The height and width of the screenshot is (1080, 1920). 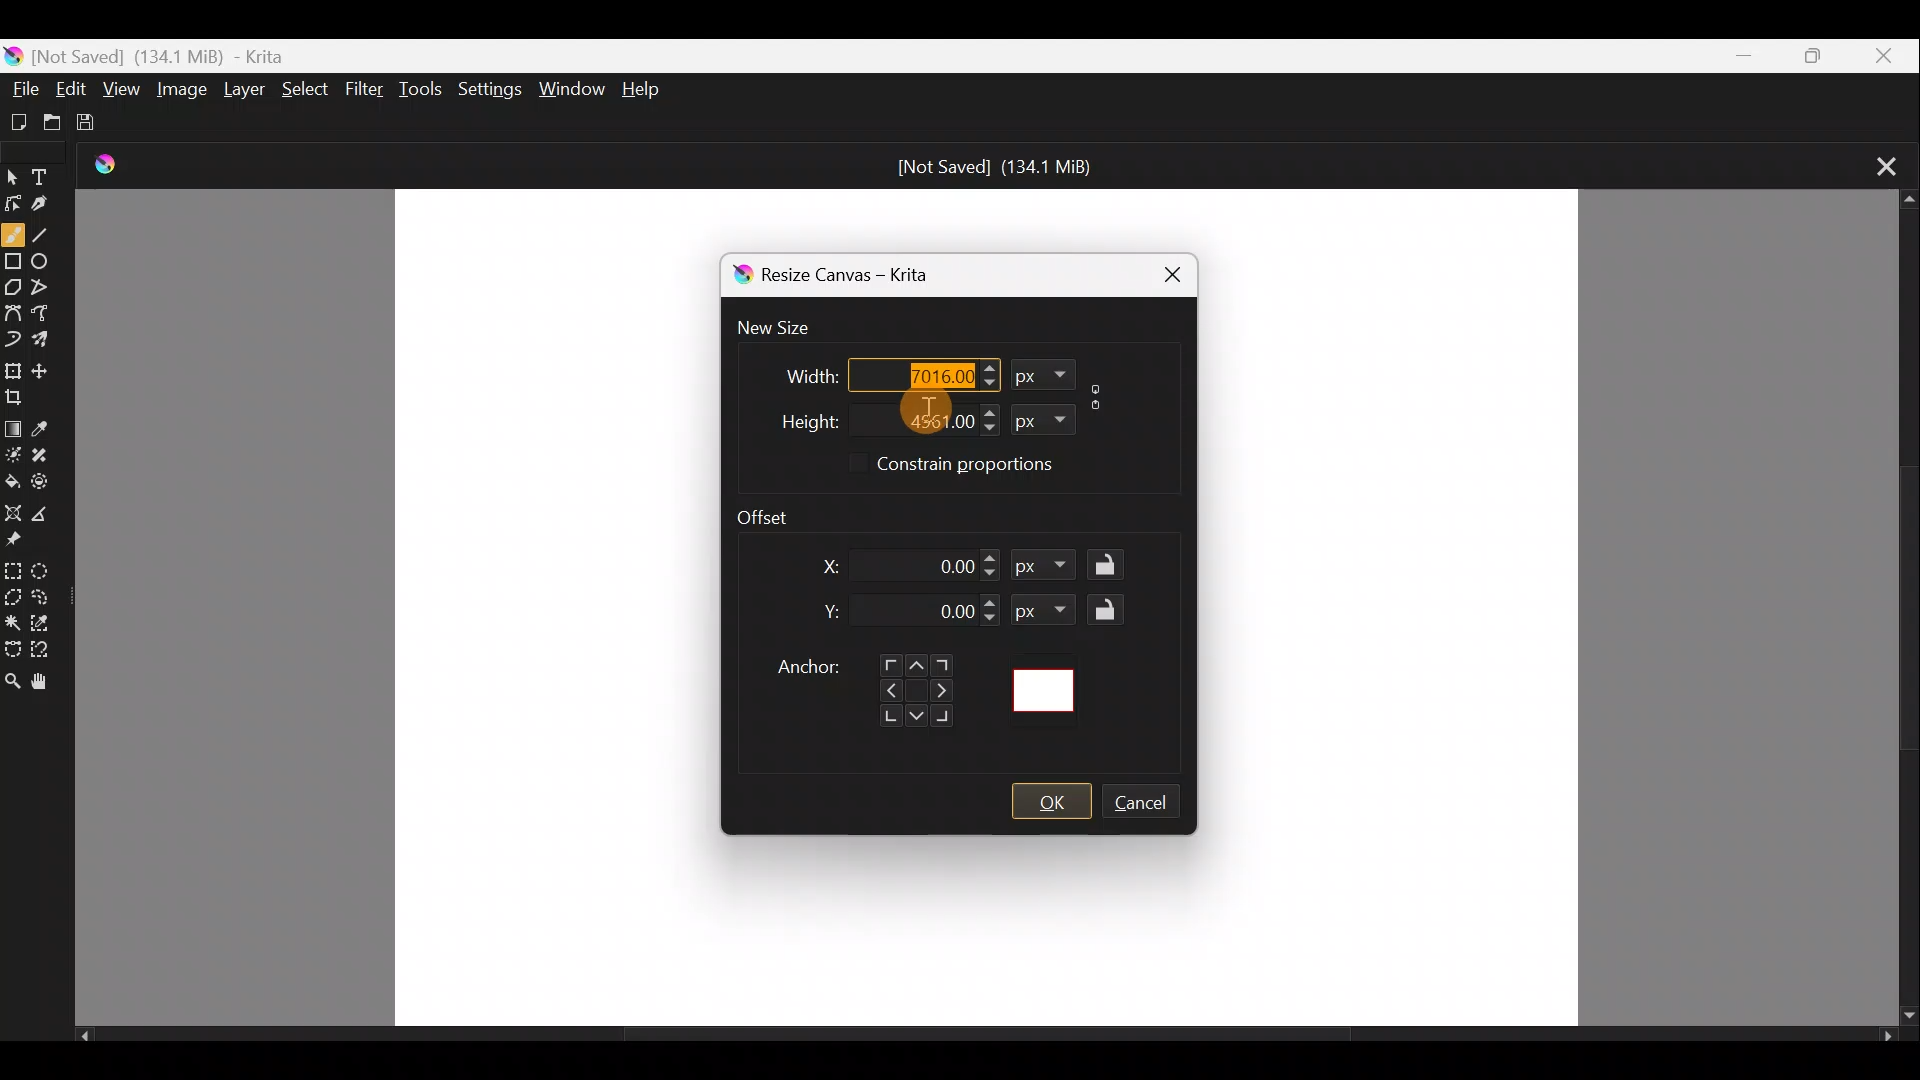 What do you see at coordinates (988, 383) in the screenshot?
I see `Decrease width` at bounding box center [988, 383].